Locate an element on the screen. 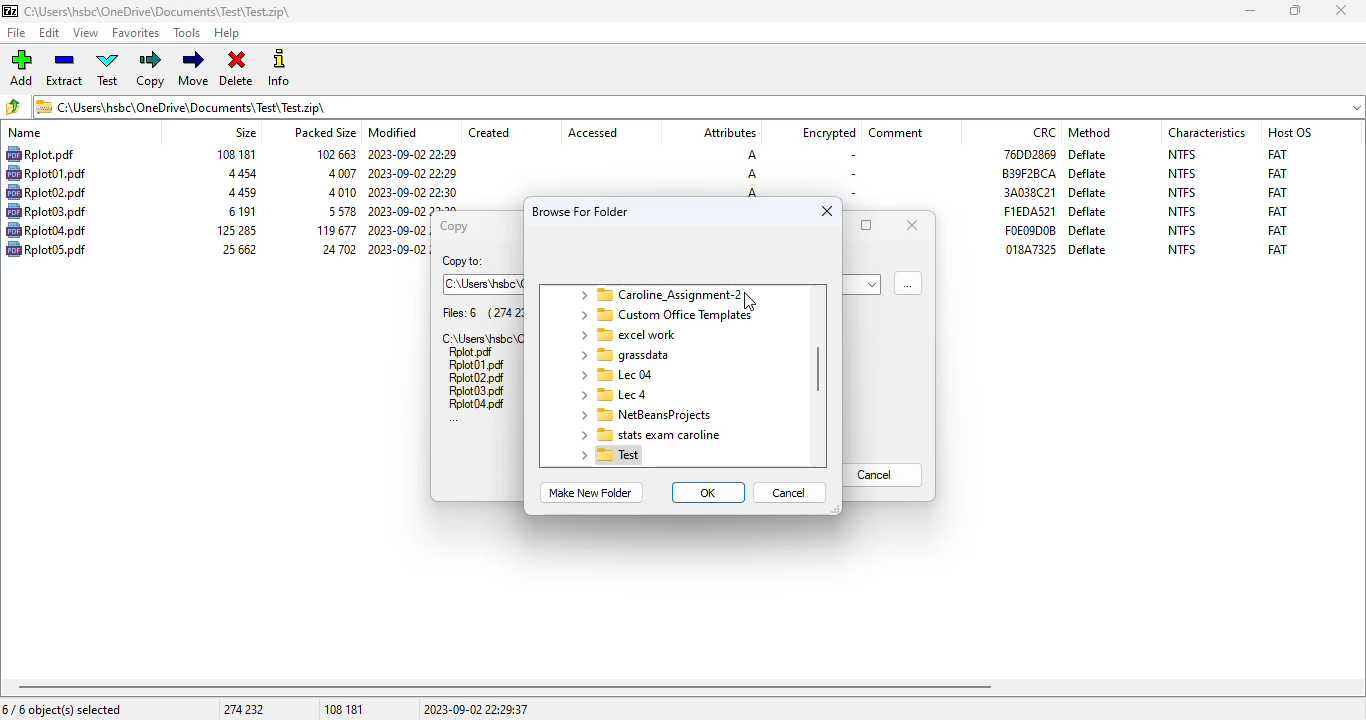  name is located at coordinates (25, 133).